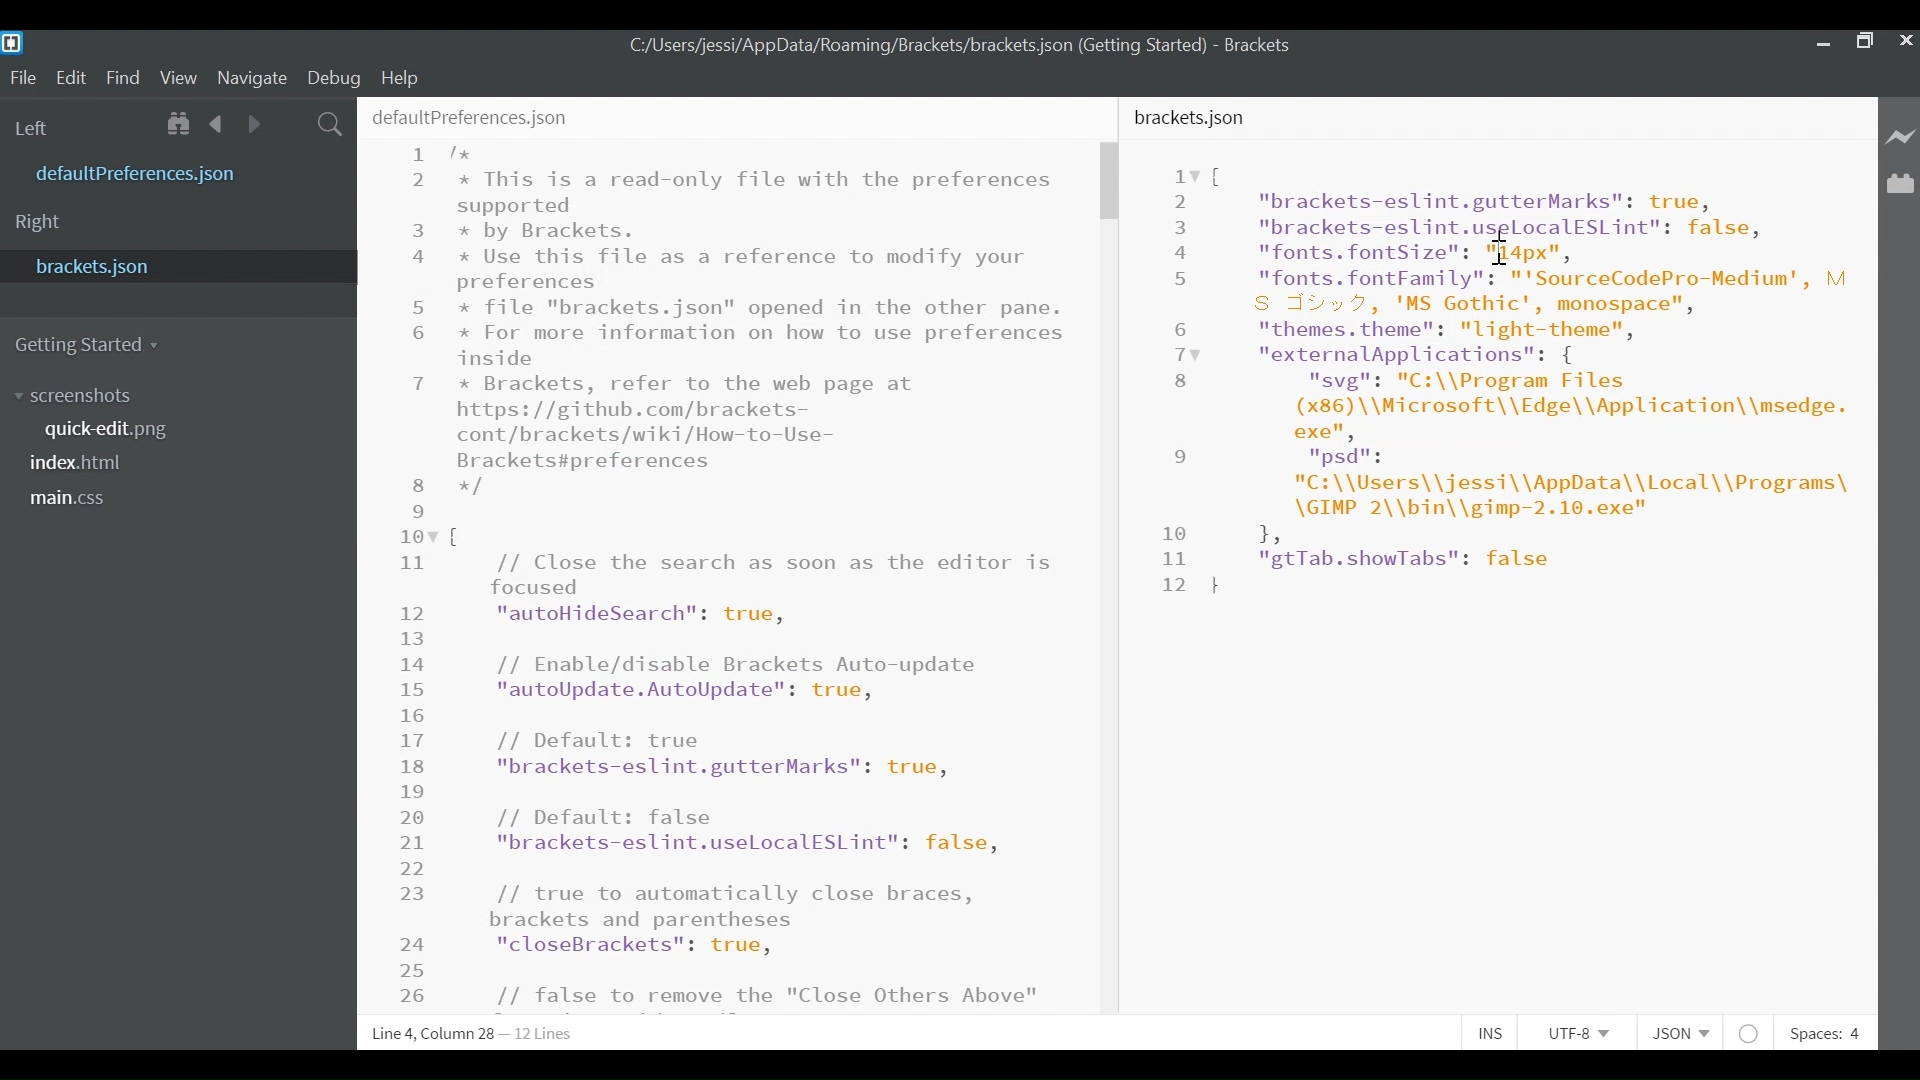 Image resolution: width=1920 pixels, height=1080 pixels. I want to click on minimize, so click(1821, 42).